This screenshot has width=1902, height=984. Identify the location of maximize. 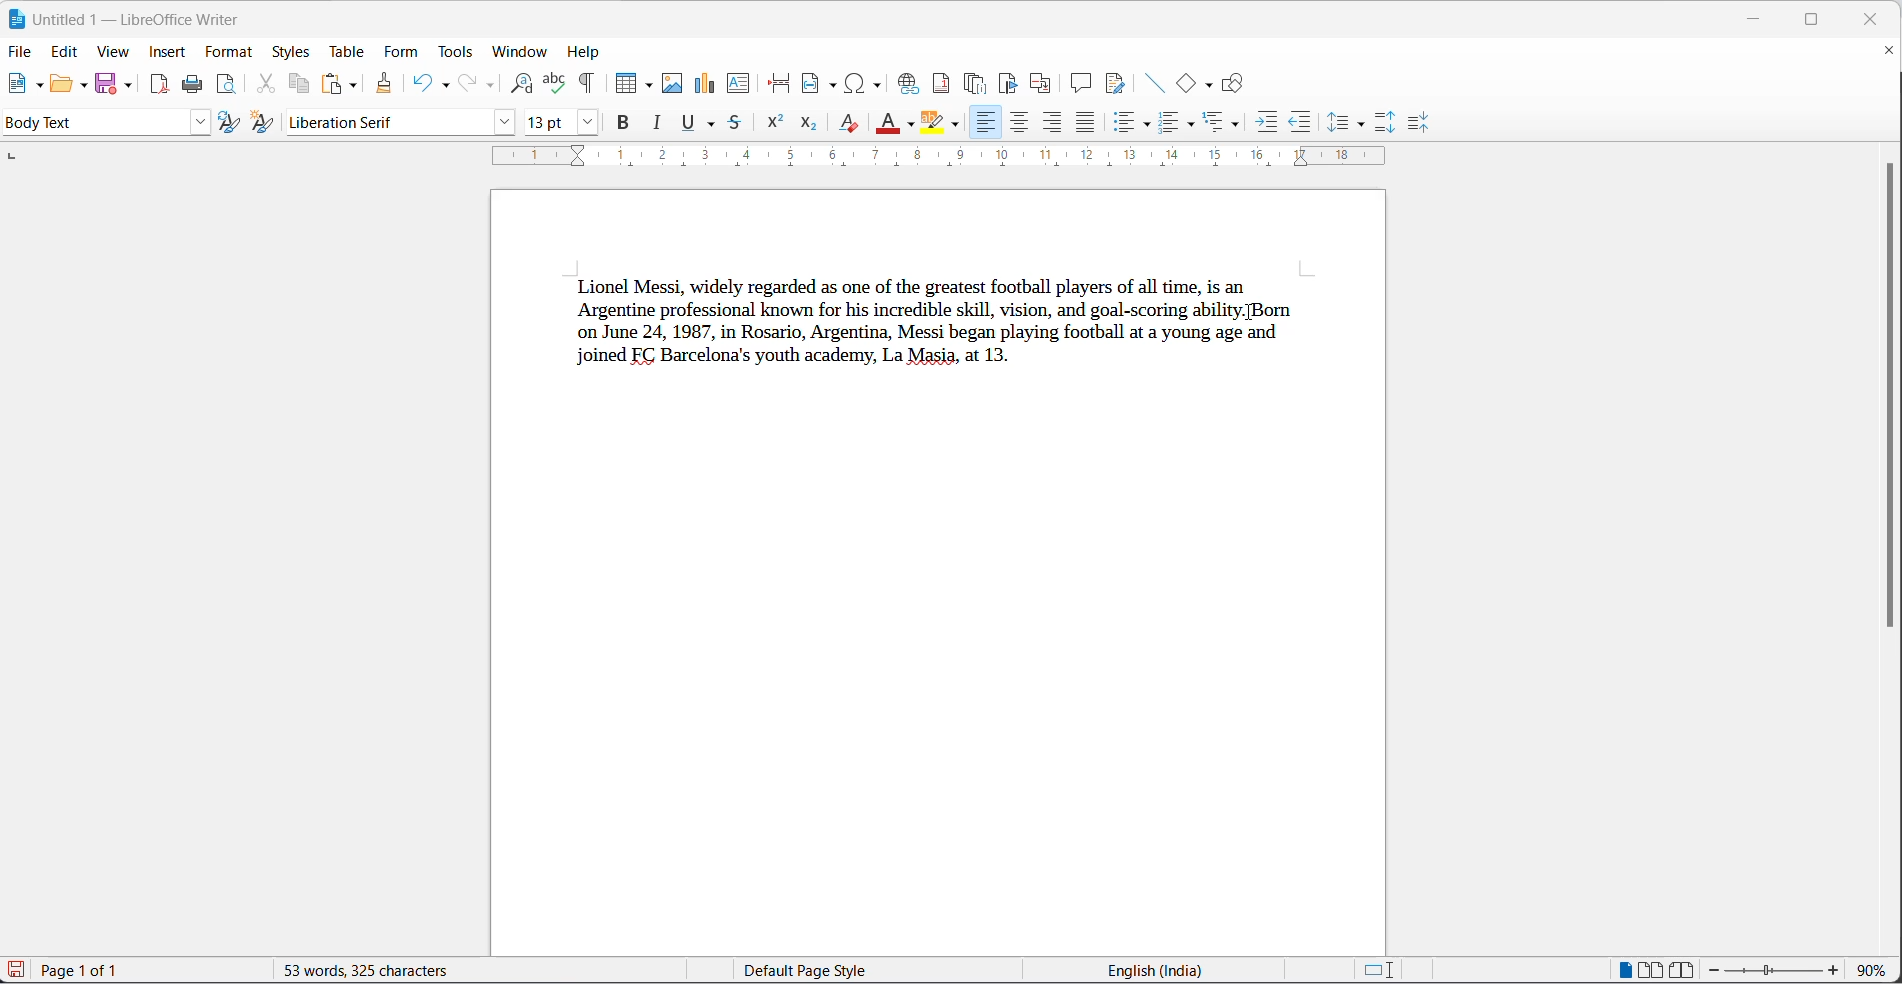
(1817, 20).